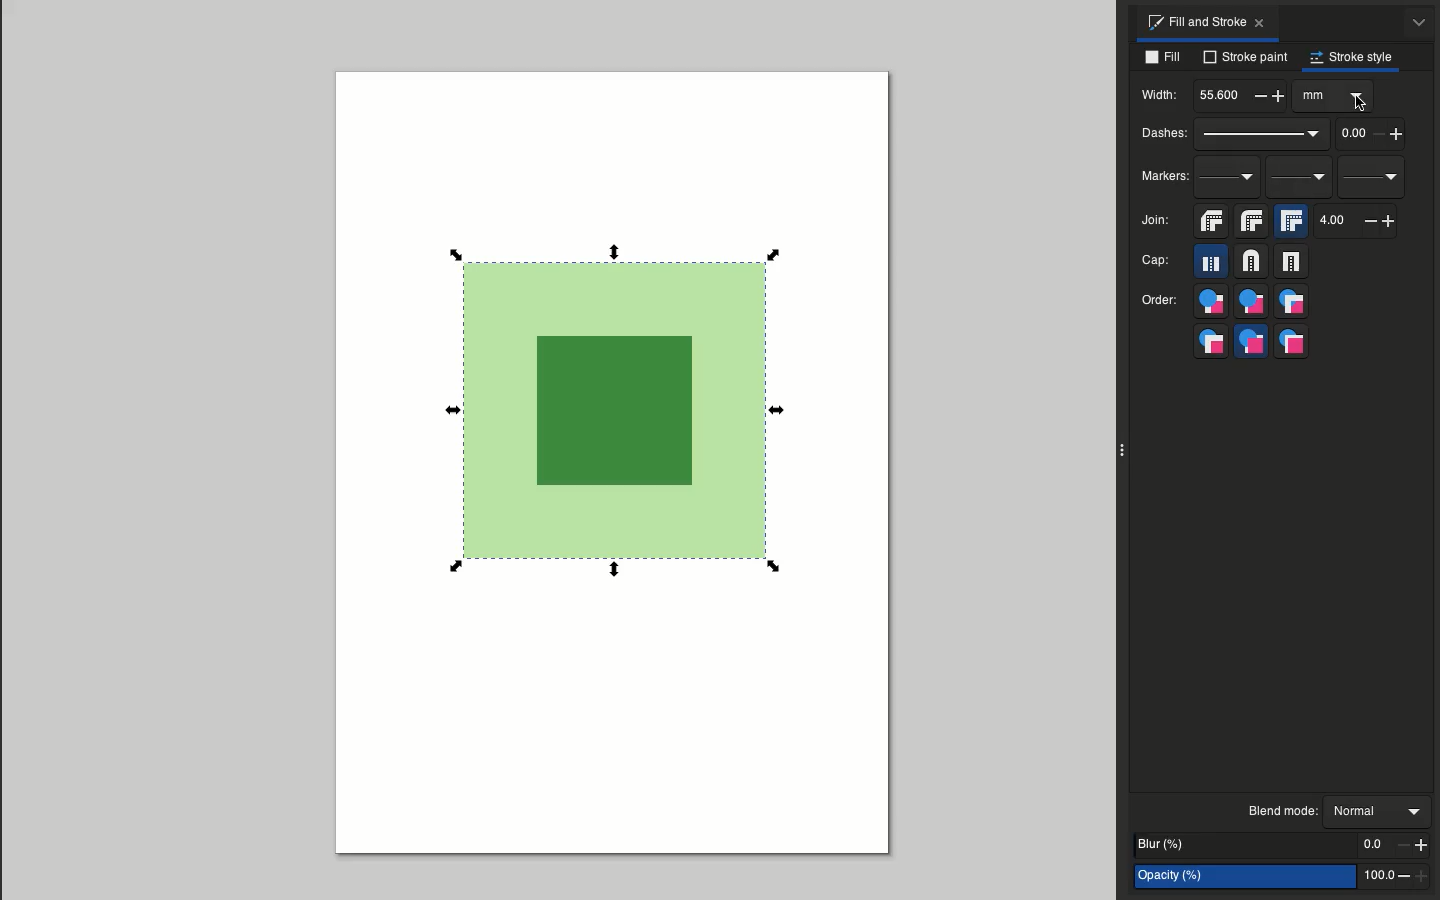  Describe the element at coordinates (1205, 22) in the screenshot. I see `Fill and stroke` at that location.